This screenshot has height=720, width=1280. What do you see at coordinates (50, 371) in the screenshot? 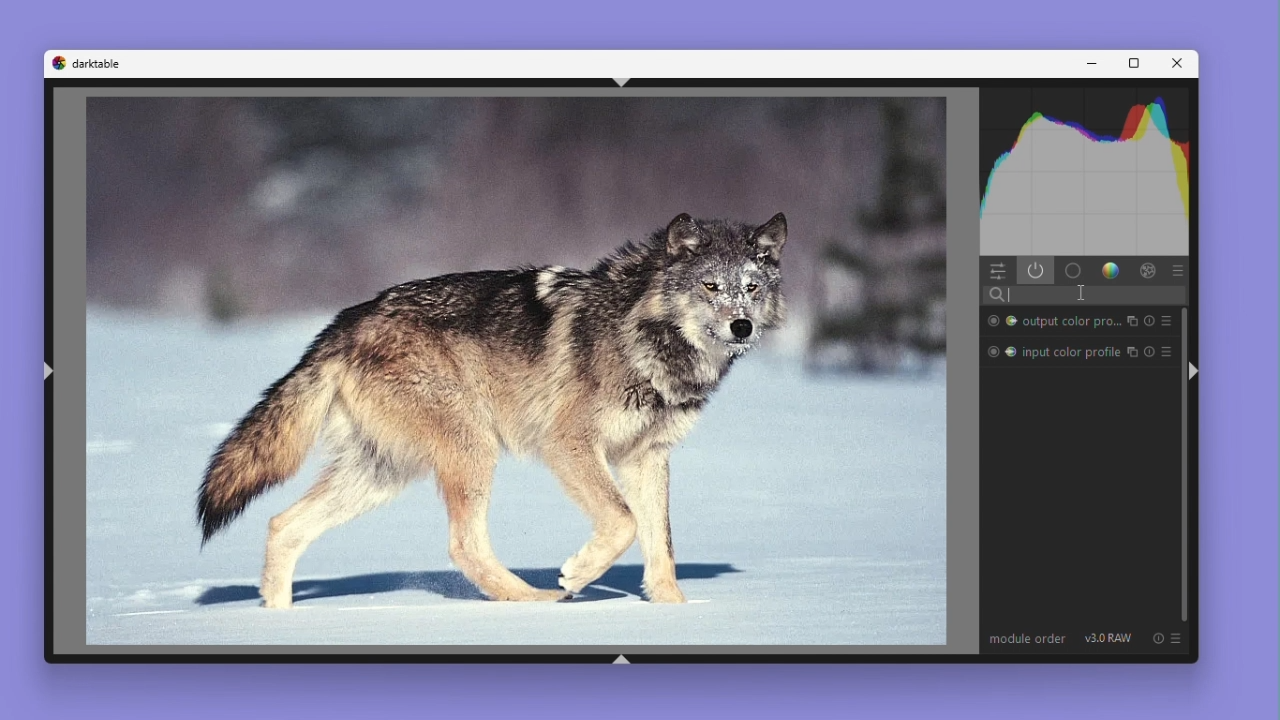
I see `shift+ctrl+l` at bounding box center [50, 371].